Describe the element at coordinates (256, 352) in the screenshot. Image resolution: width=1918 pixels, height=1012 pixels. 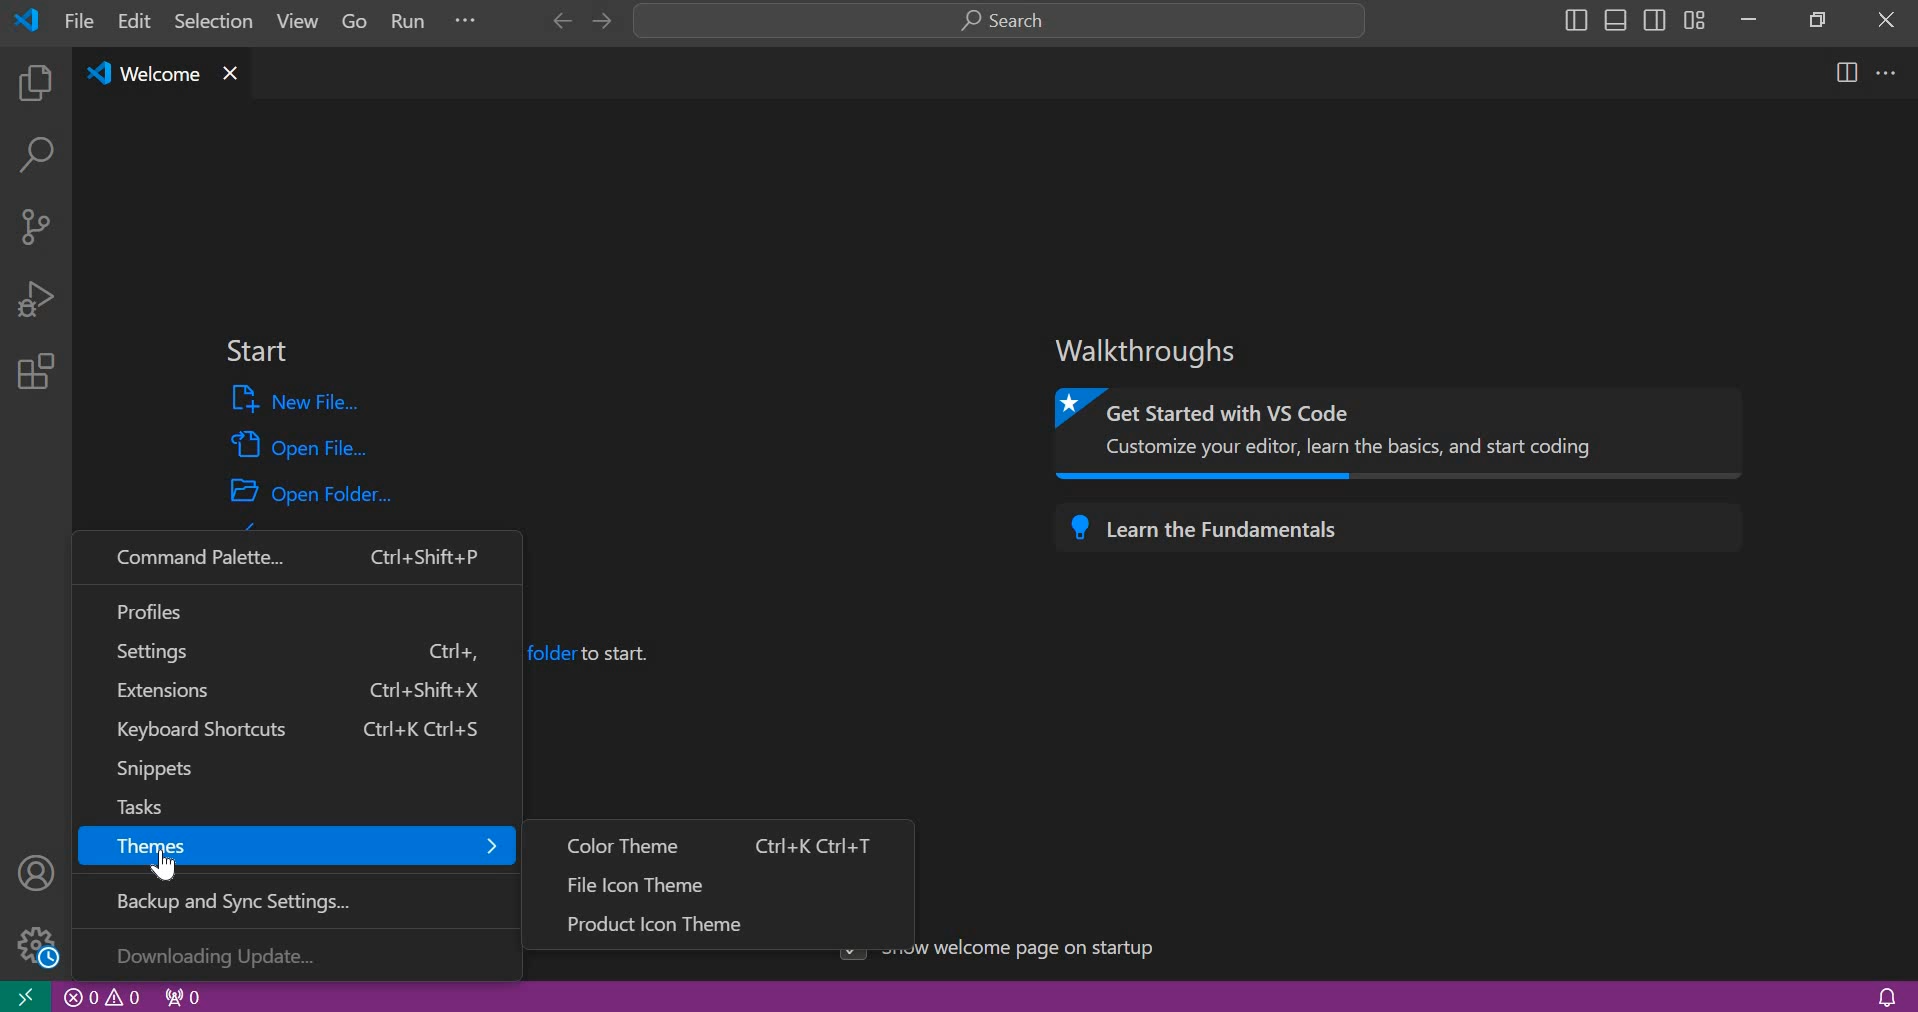
I see `start` at that location.